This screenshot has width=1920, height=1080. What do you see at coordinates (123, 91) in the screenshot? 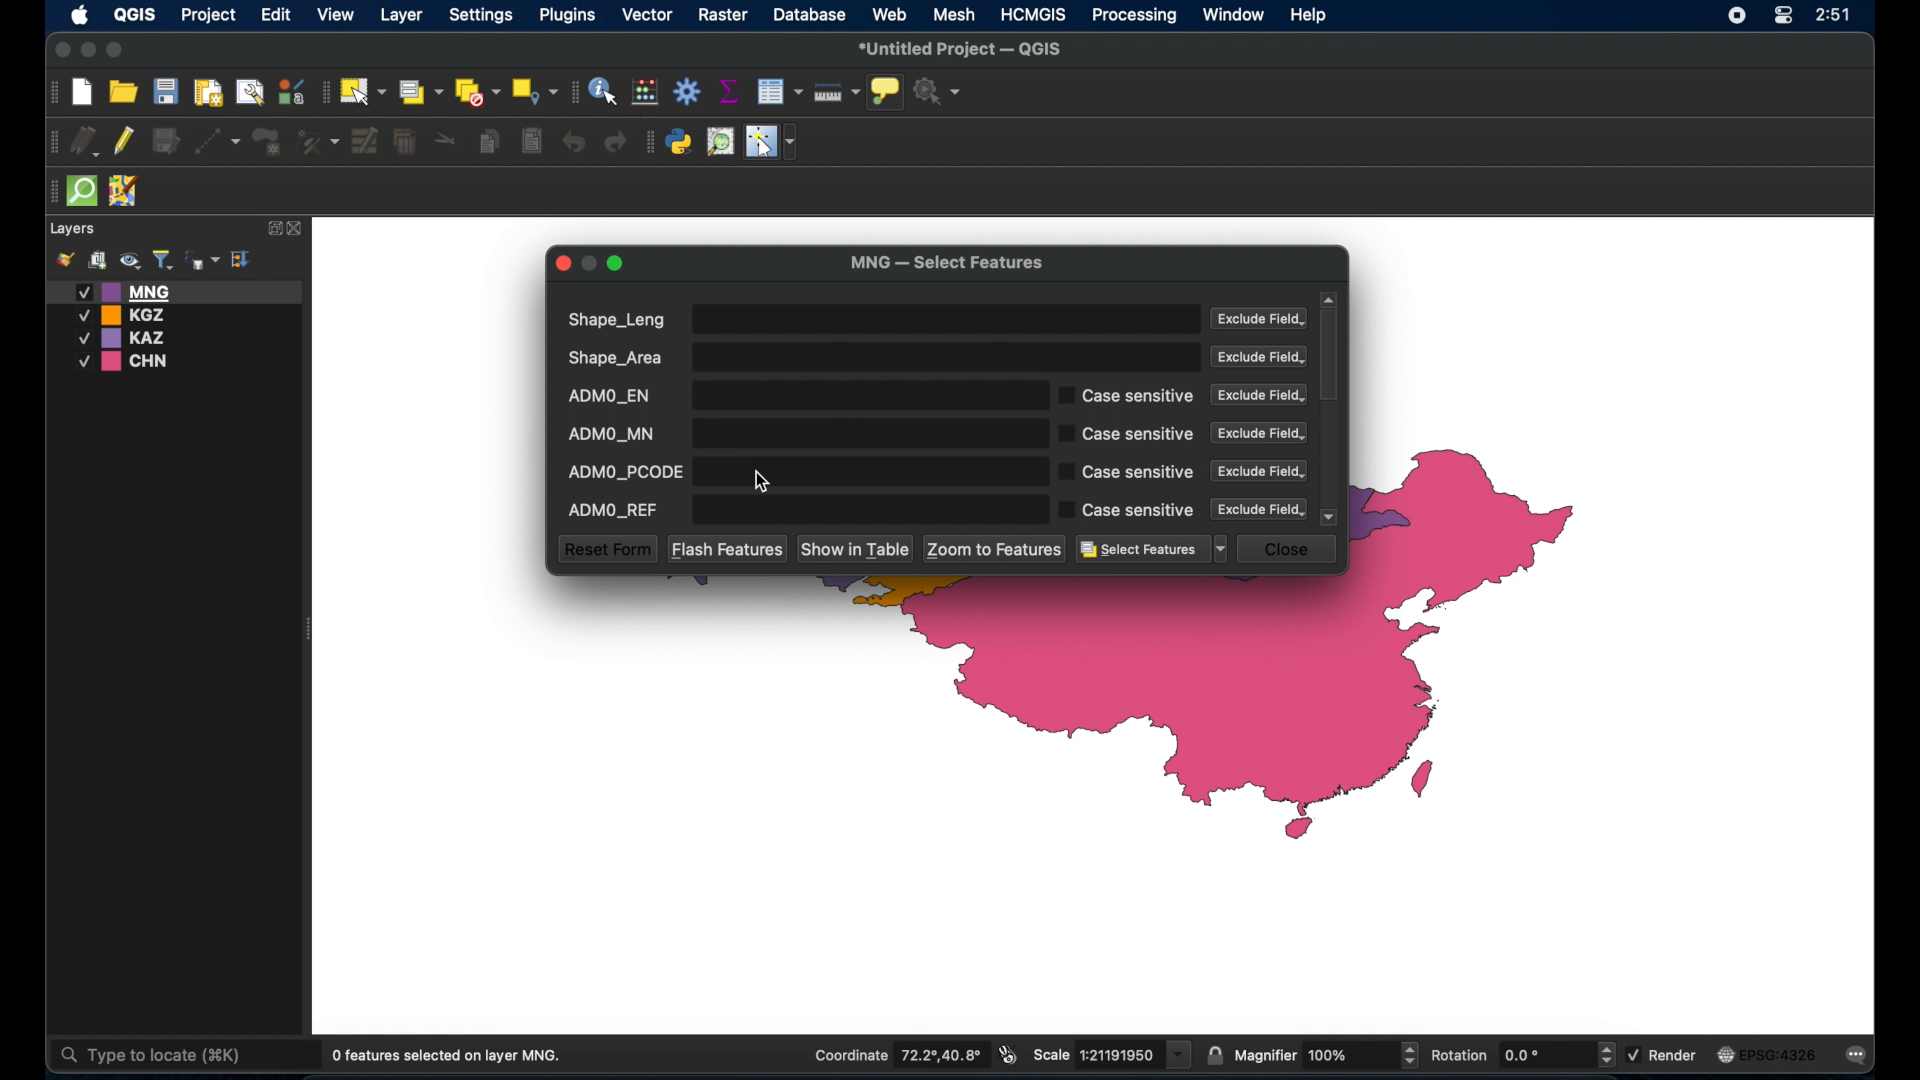
I see `open project` at bounding box center [123, 91].